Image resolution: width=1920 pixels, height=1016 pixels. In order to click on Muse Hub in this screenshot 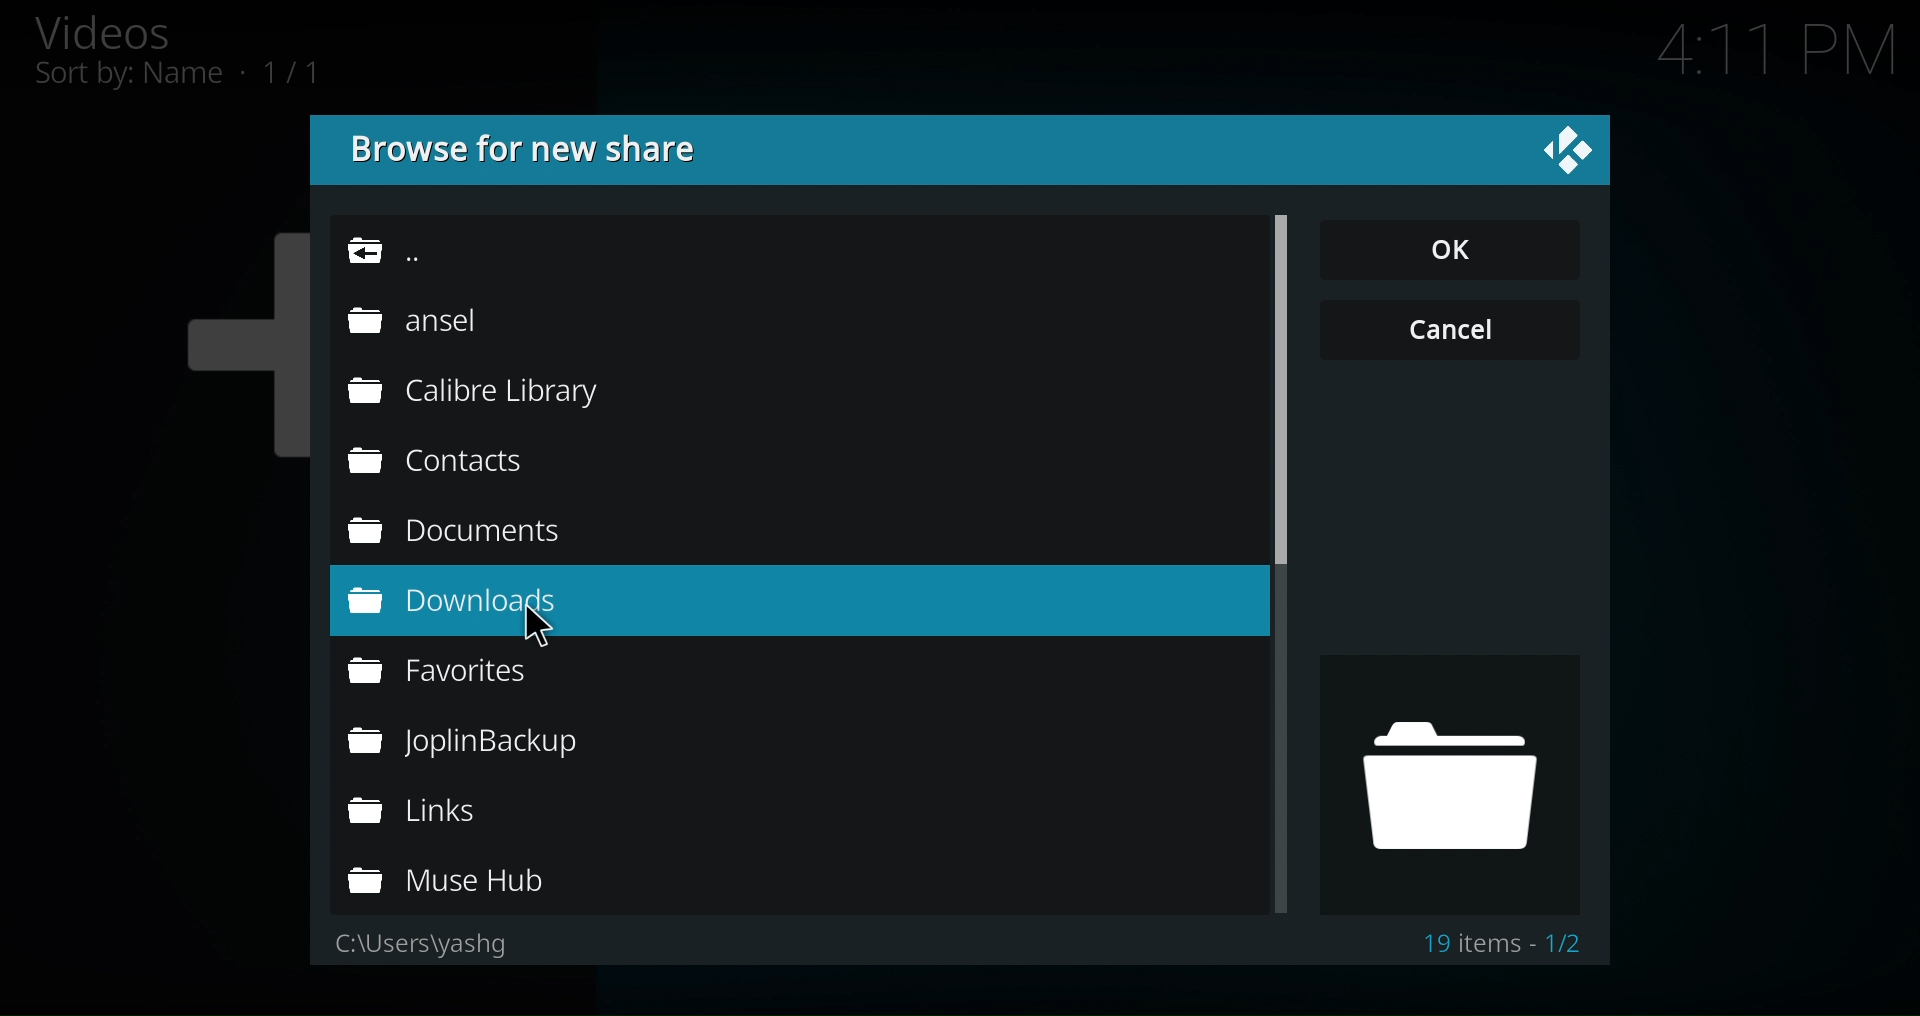, I will do `click(462, 882)`.